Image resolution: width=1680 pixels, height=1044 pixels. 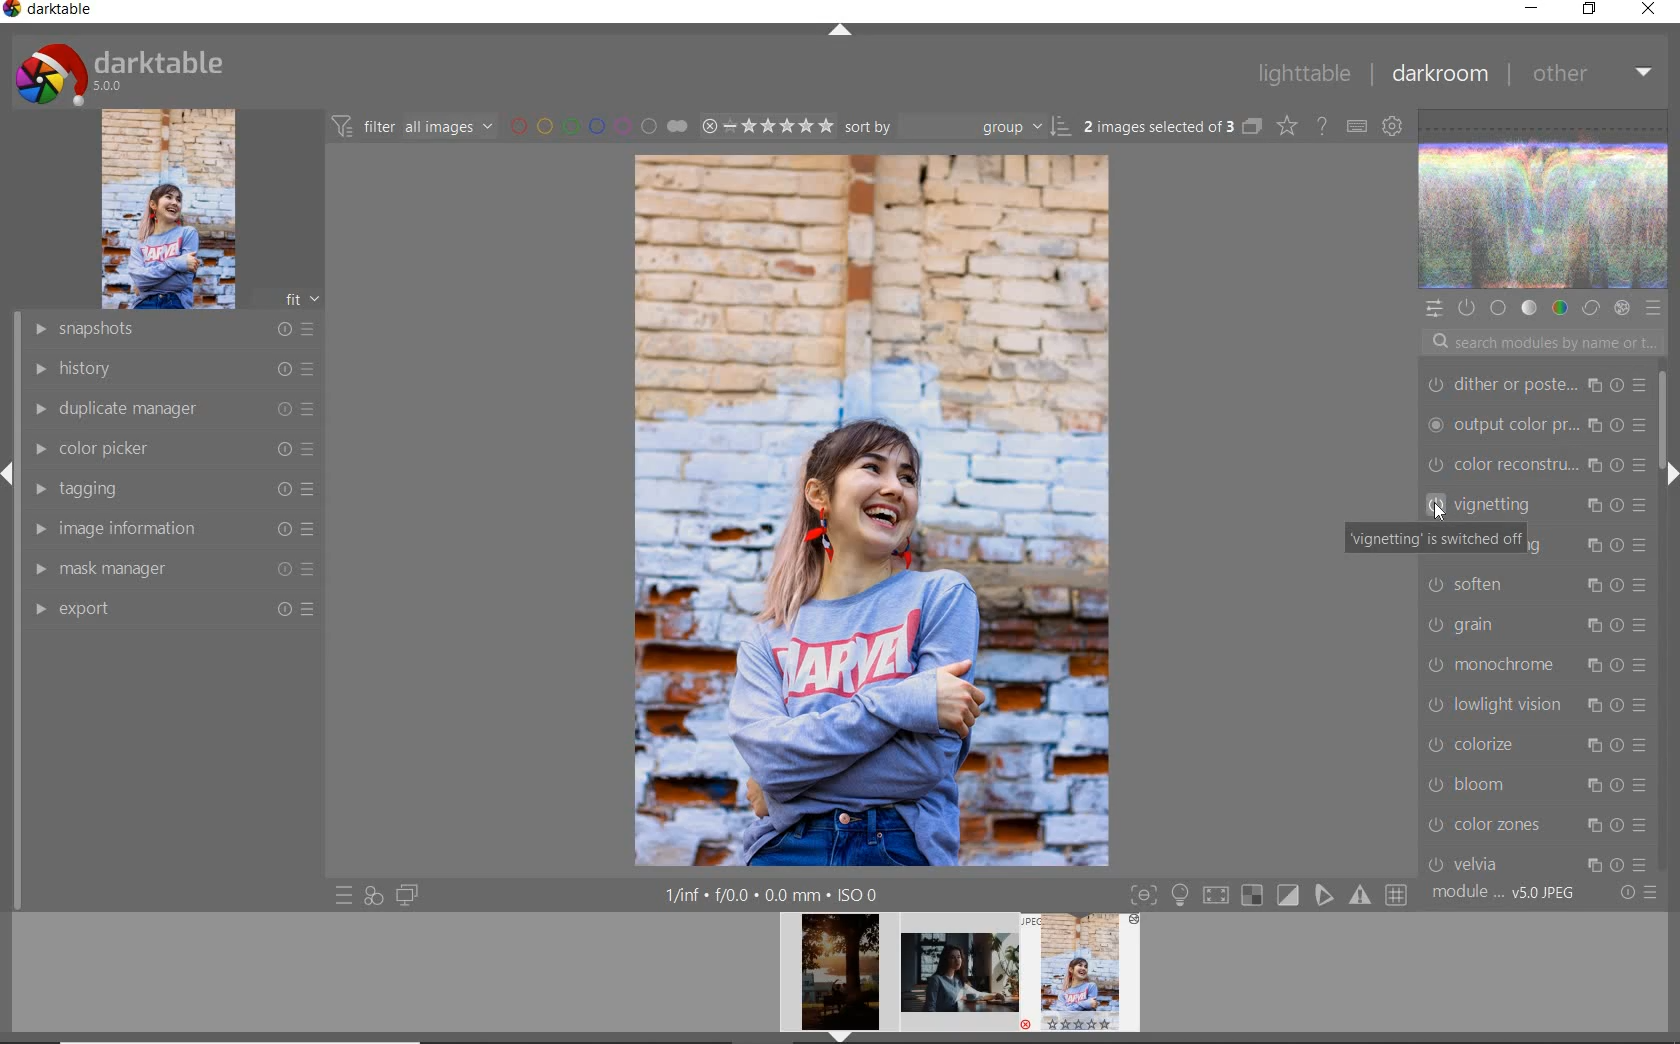 I want to click on export, so click(x=172, y=608).